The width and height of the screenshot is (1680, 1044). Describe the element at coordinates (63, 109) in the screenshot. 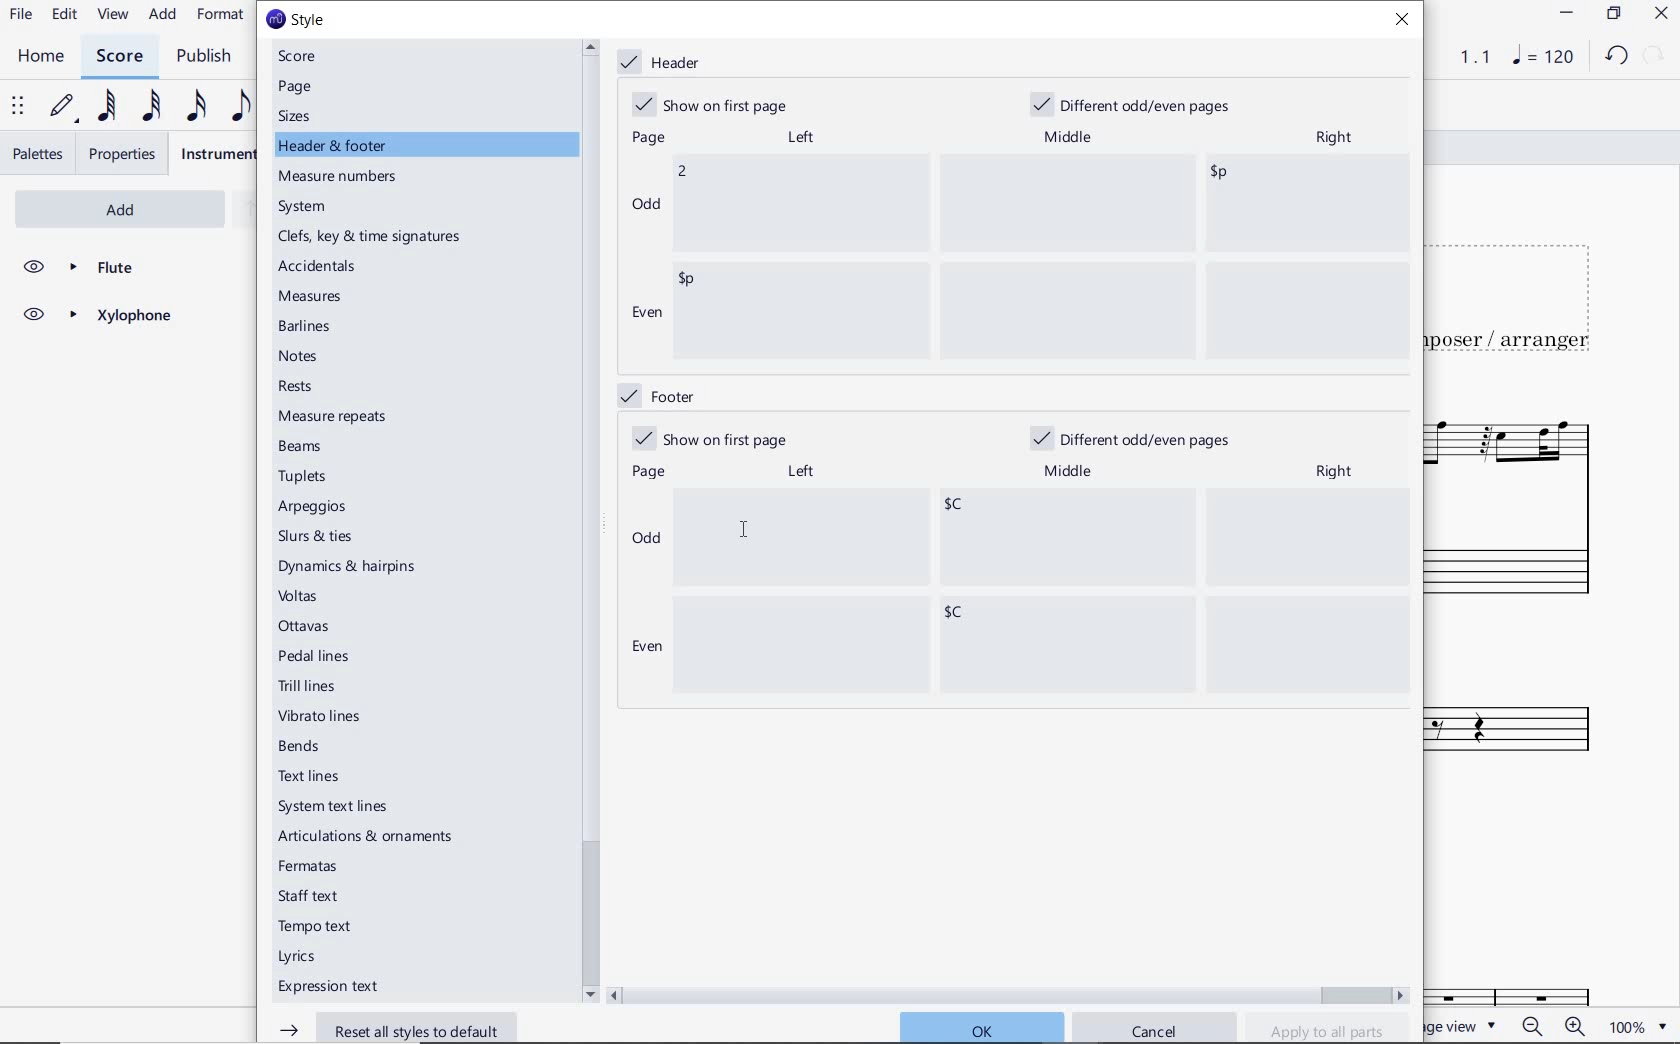

I see `DEFAULT (STEP TIME)` at that location.